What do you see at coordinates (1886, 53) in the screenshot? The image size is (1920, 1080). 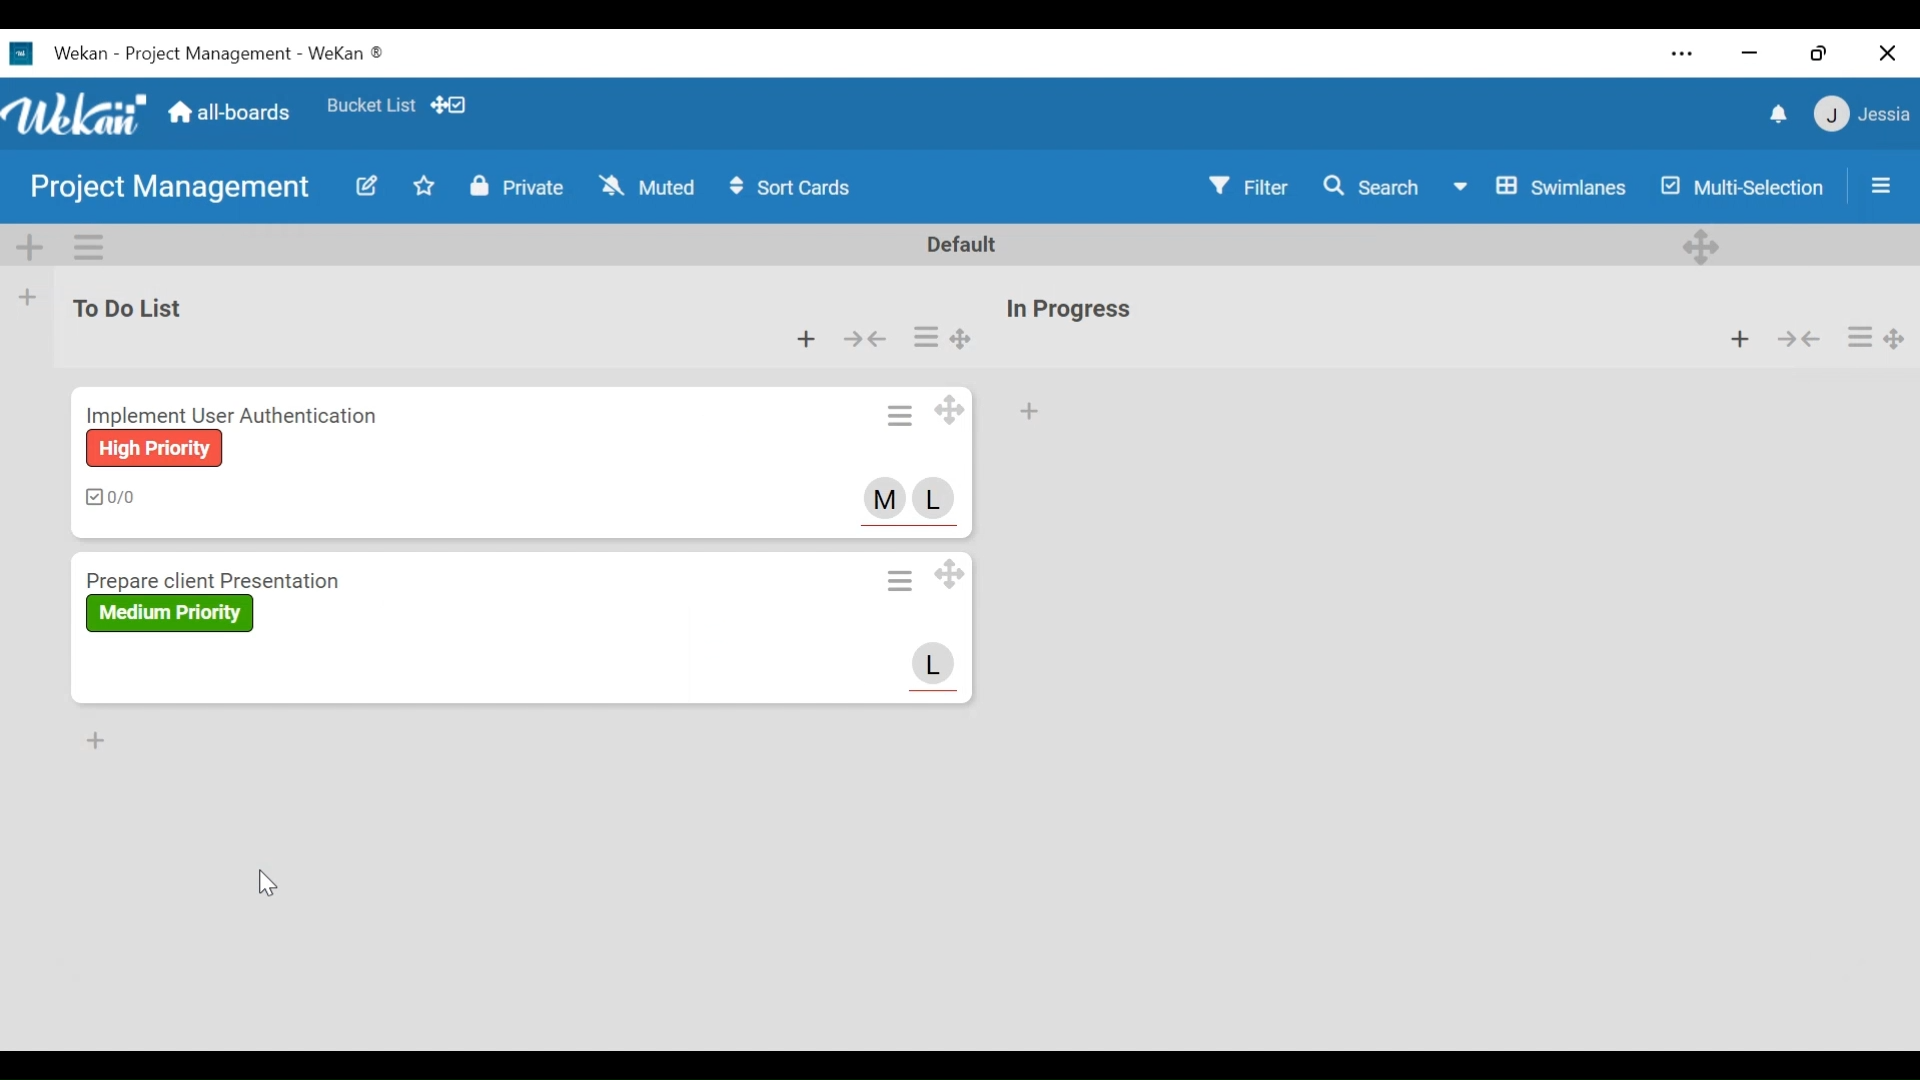 I see `Close` at bounding box center [1886, 53].